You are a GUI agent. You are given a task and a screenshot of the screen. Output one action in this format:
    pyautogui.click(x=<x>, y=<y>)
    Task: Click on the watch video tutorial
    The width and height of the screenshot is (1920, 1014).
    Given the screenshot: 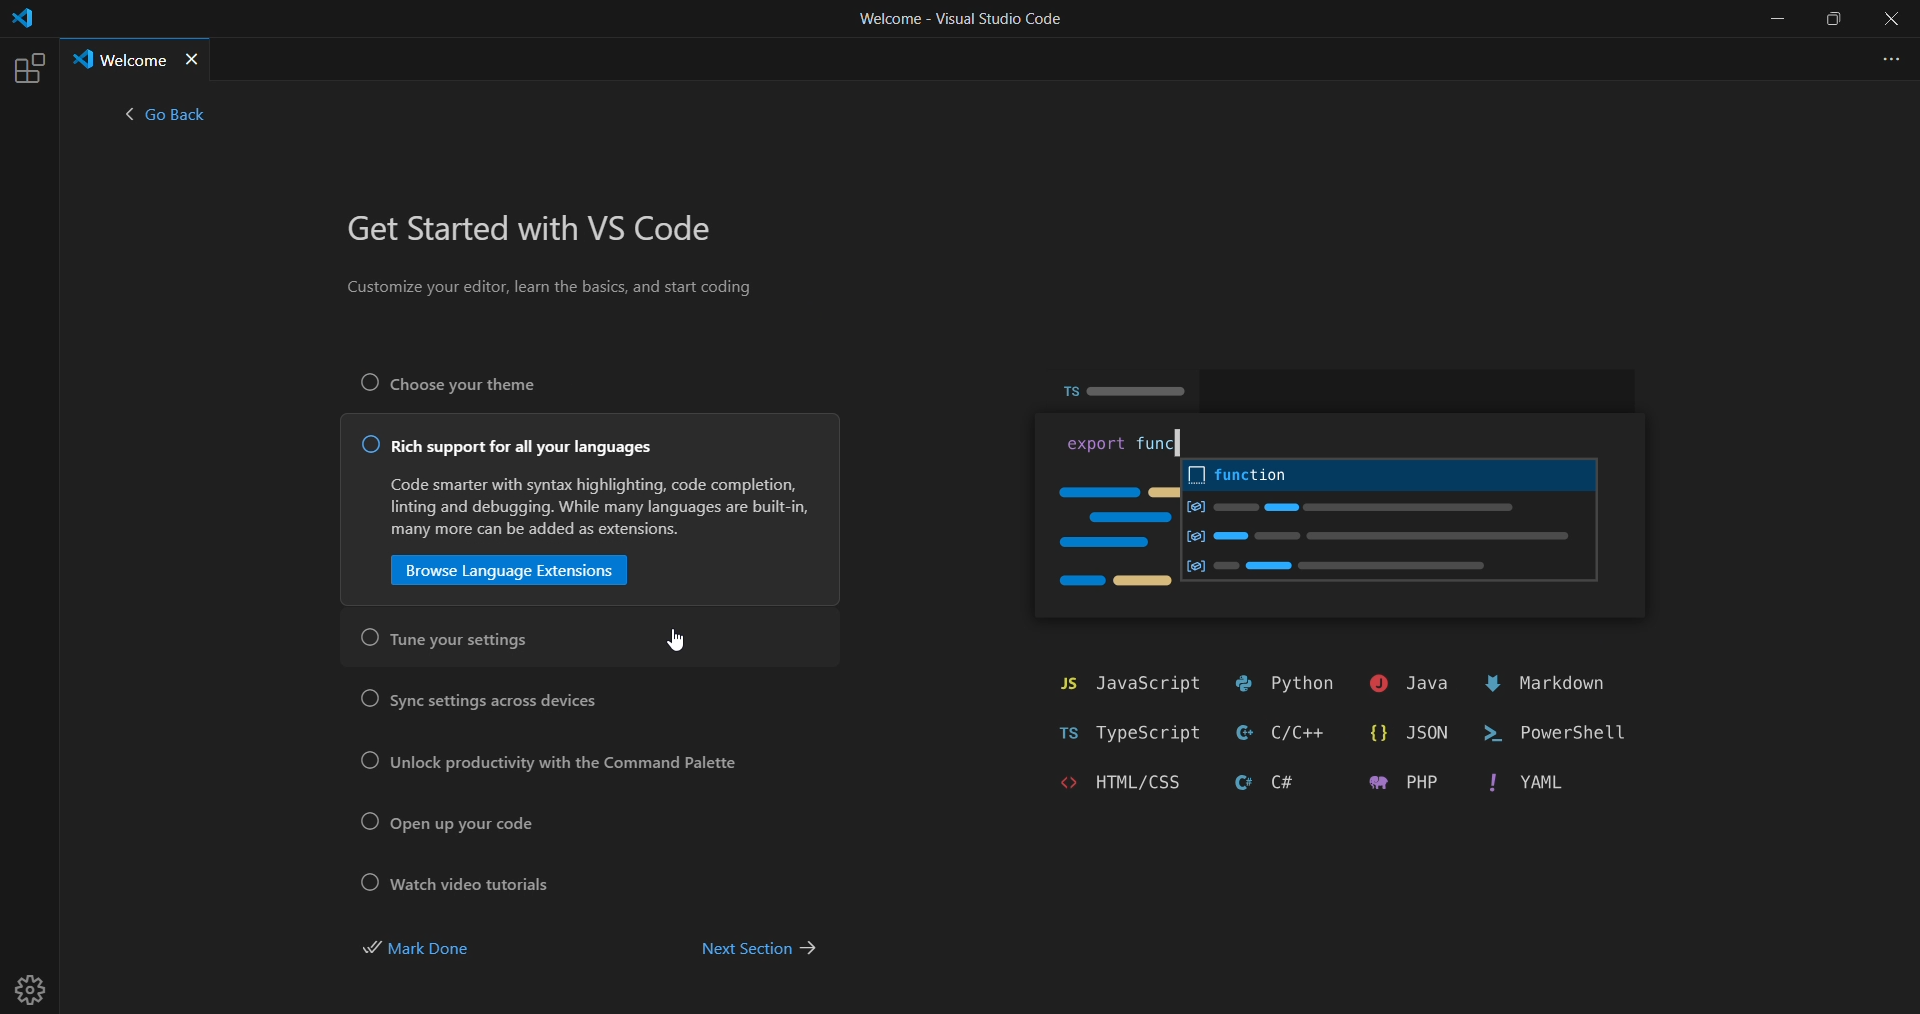 What is the action you would take?
    pyautogui.click(x=458, y=883)
    